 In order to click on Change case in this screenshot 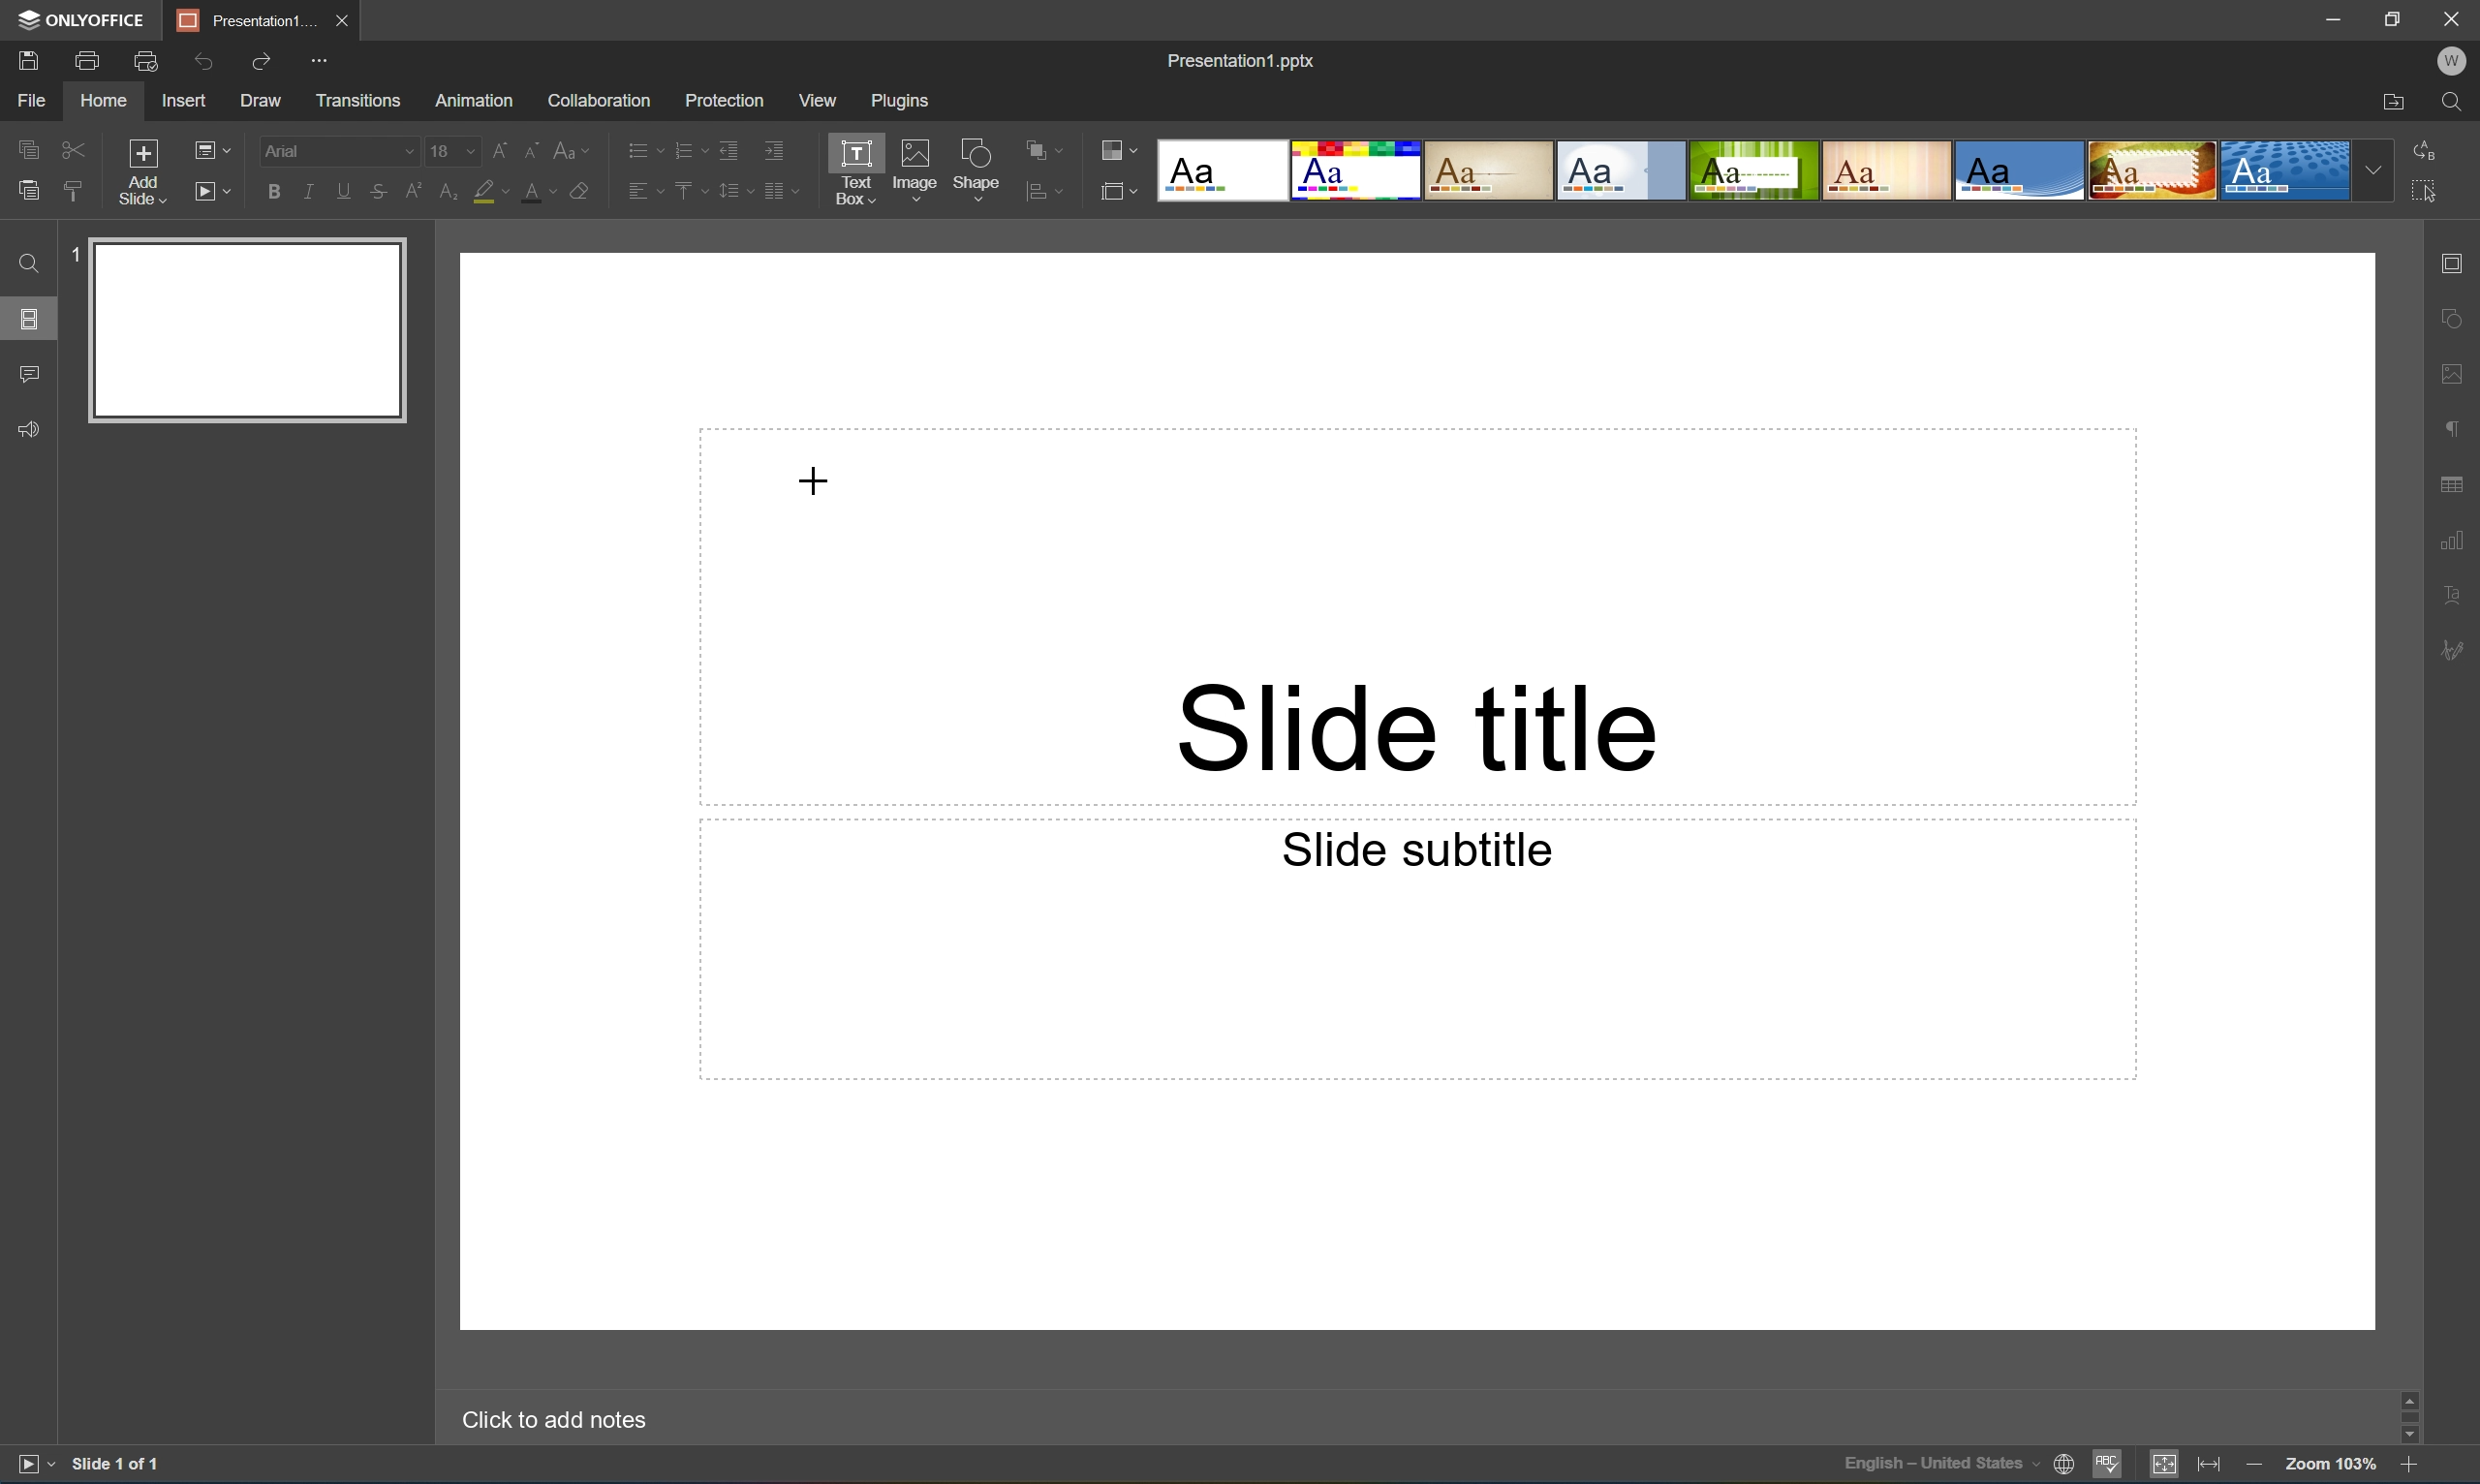, I will do `click(572, 145)`.